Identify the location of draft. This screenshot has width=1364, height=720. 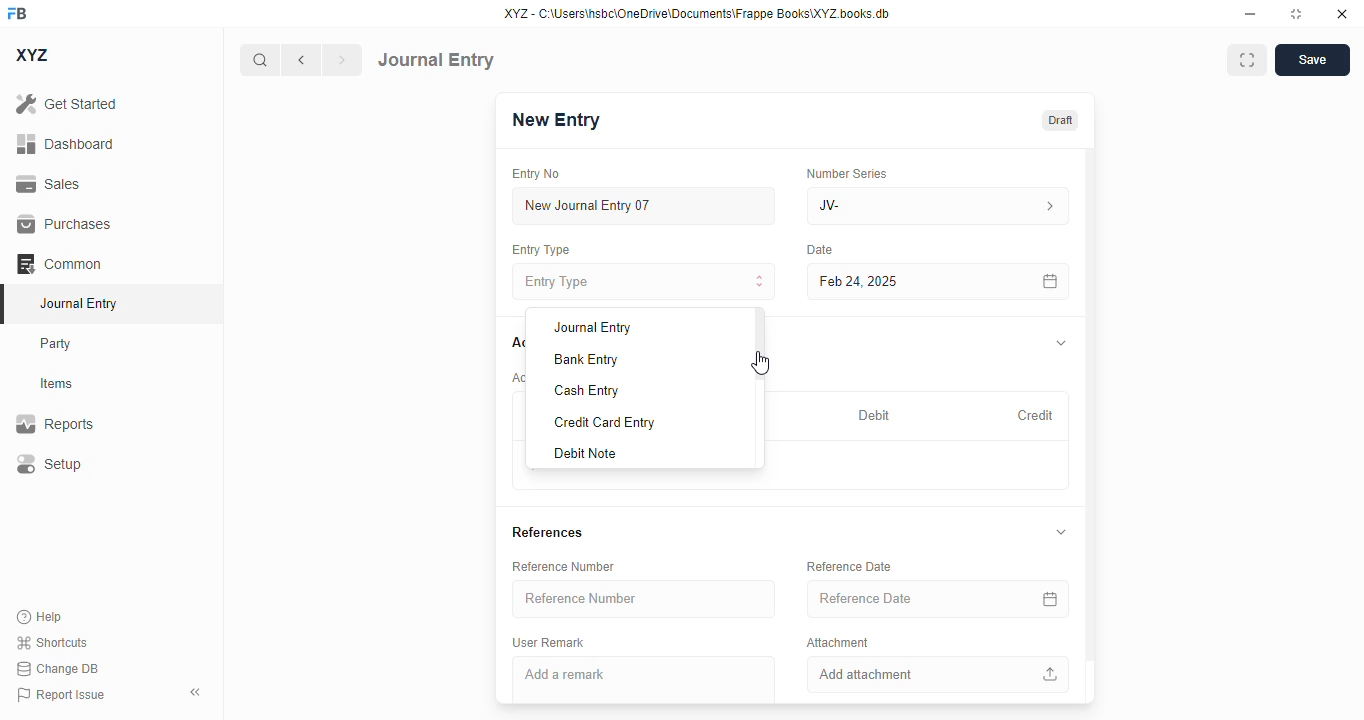
(1061, 119).